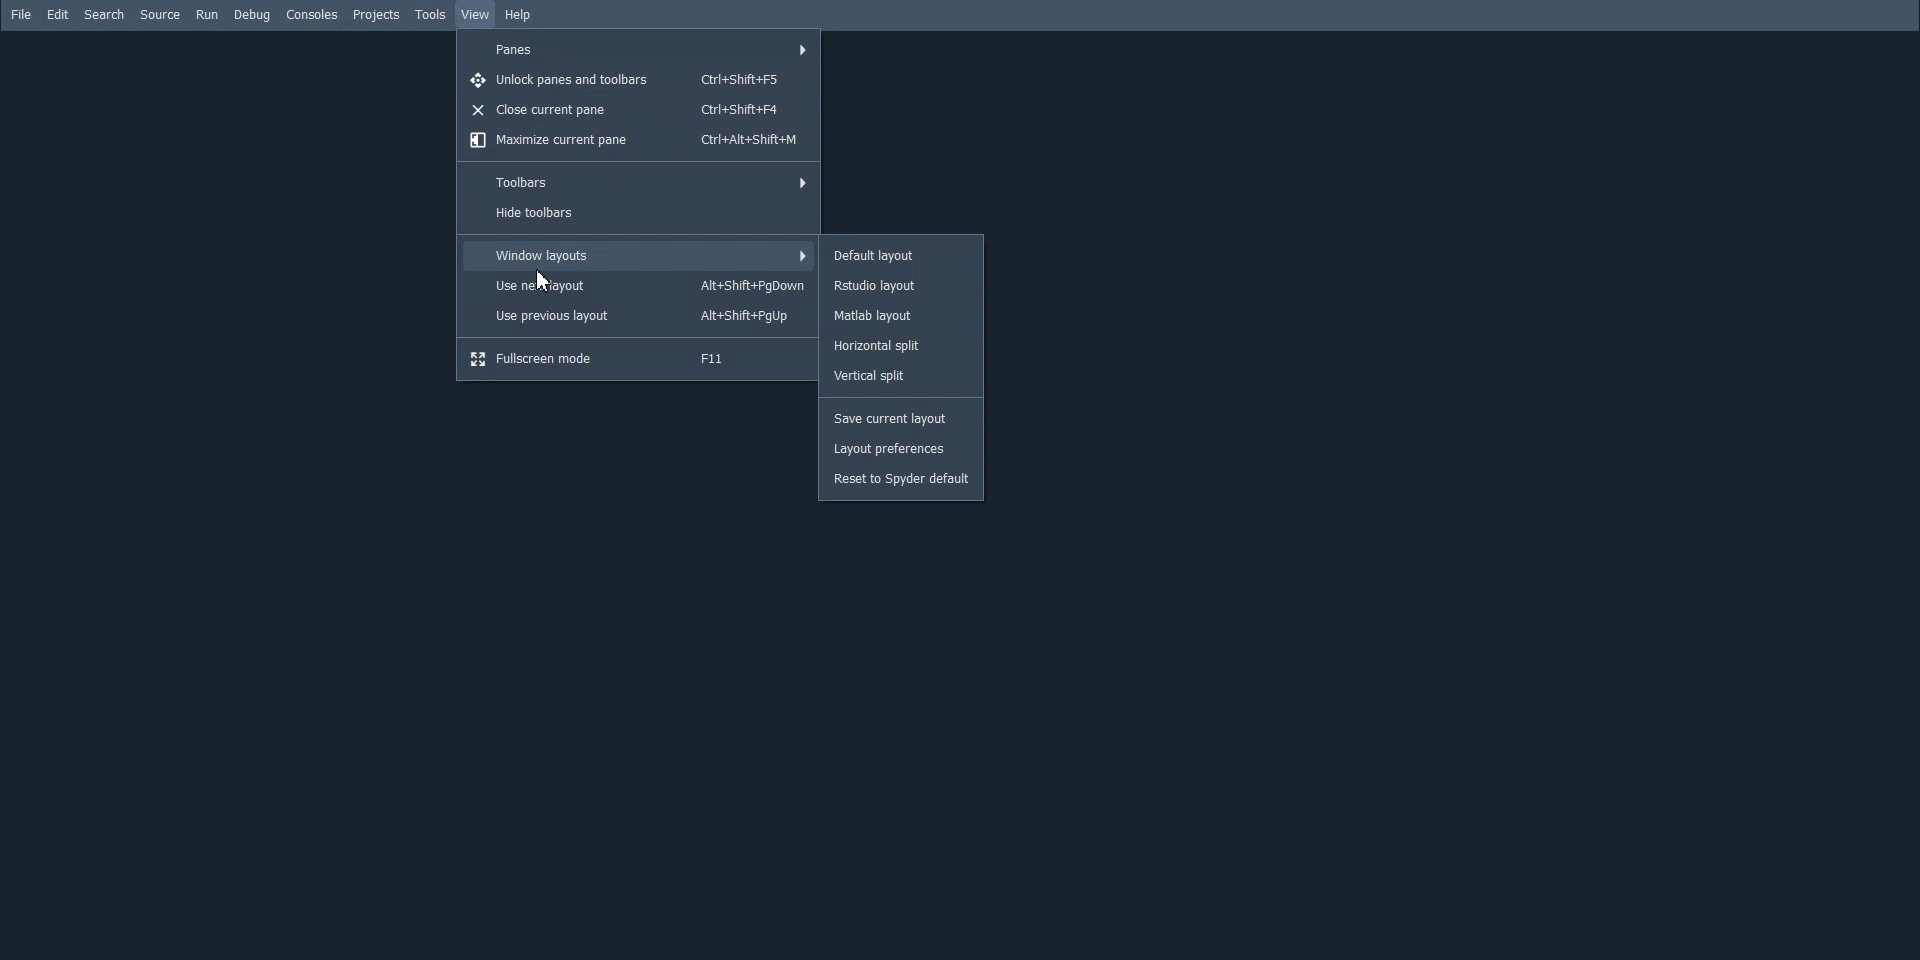 The height and width of the screenshot is (960, 1920). I want to click on Unlock panes and toolbars, so click(639, 78).